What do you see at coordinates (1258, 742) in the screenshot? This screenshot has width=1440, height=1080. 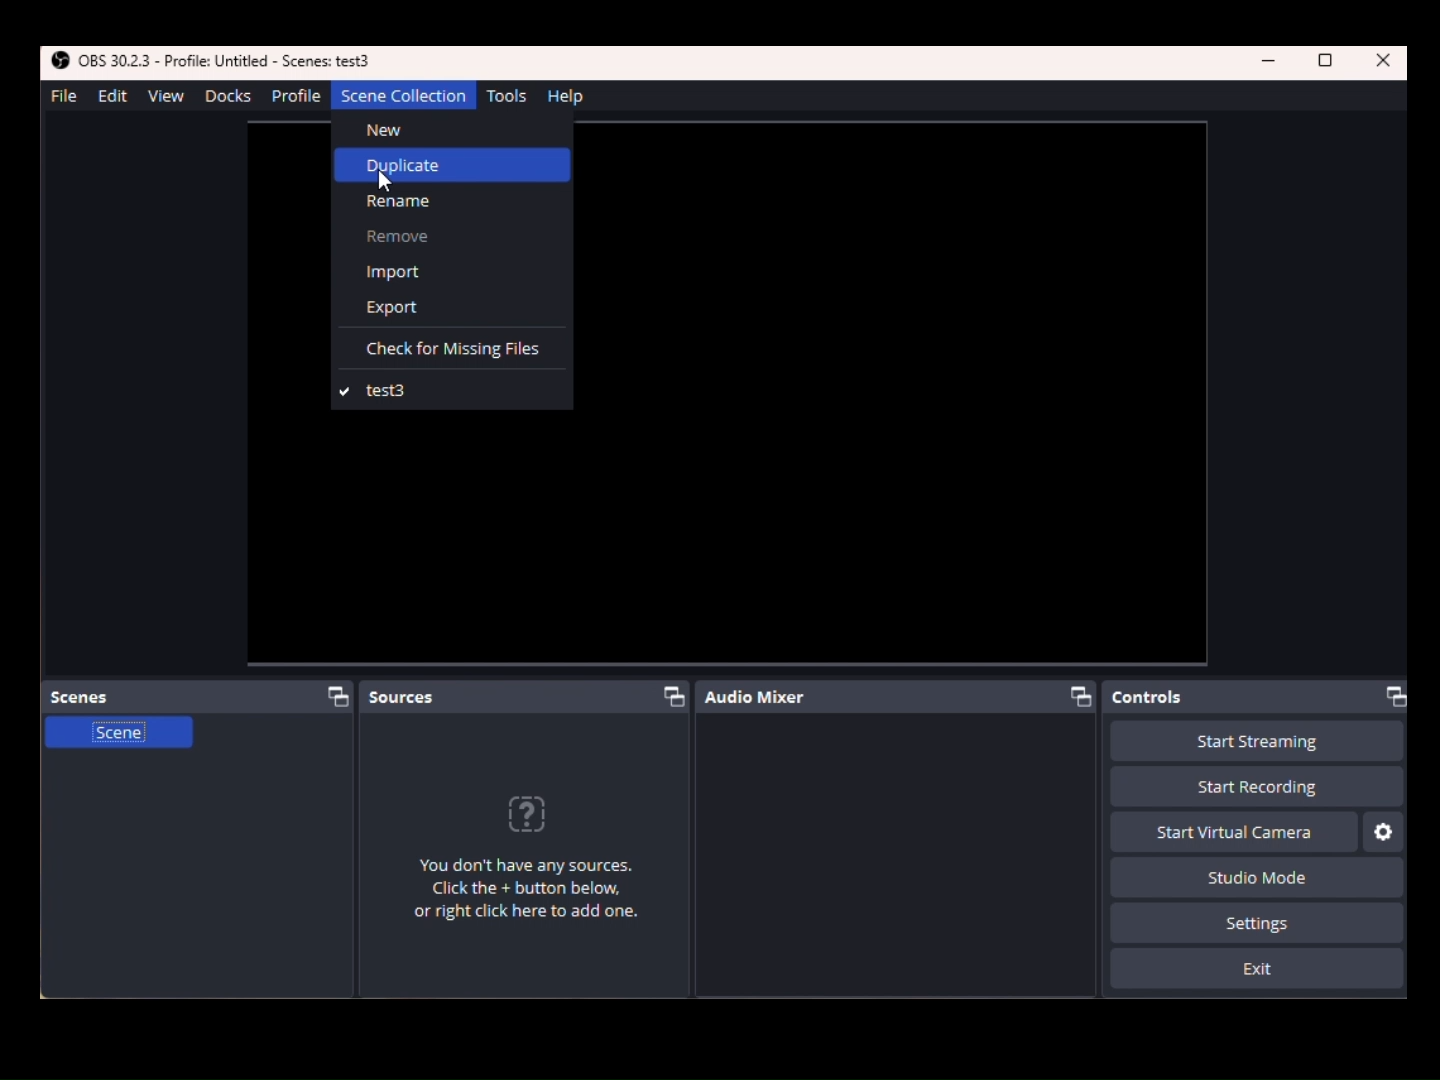 I see `Start Recording` at bounding box center [1258, 742].